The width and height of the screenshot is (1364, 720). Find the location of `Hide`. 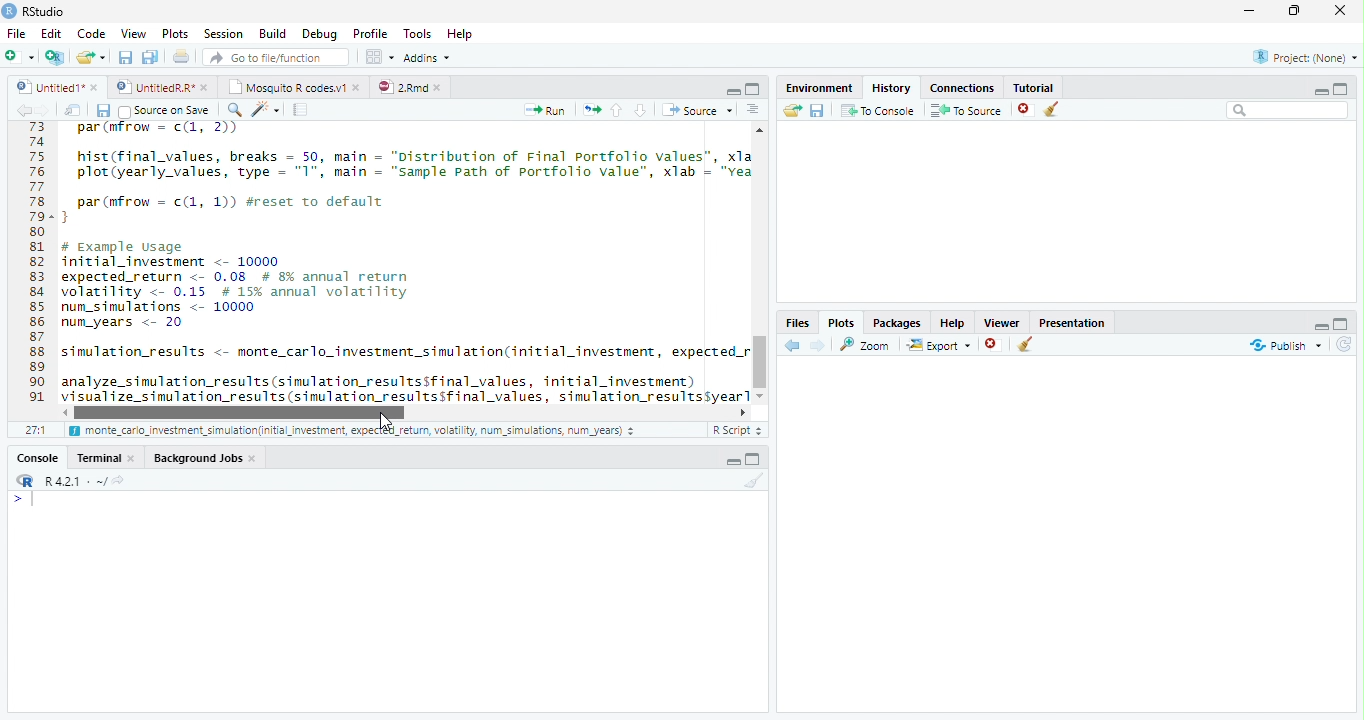

Hide is located at coordinates (1321, 90).